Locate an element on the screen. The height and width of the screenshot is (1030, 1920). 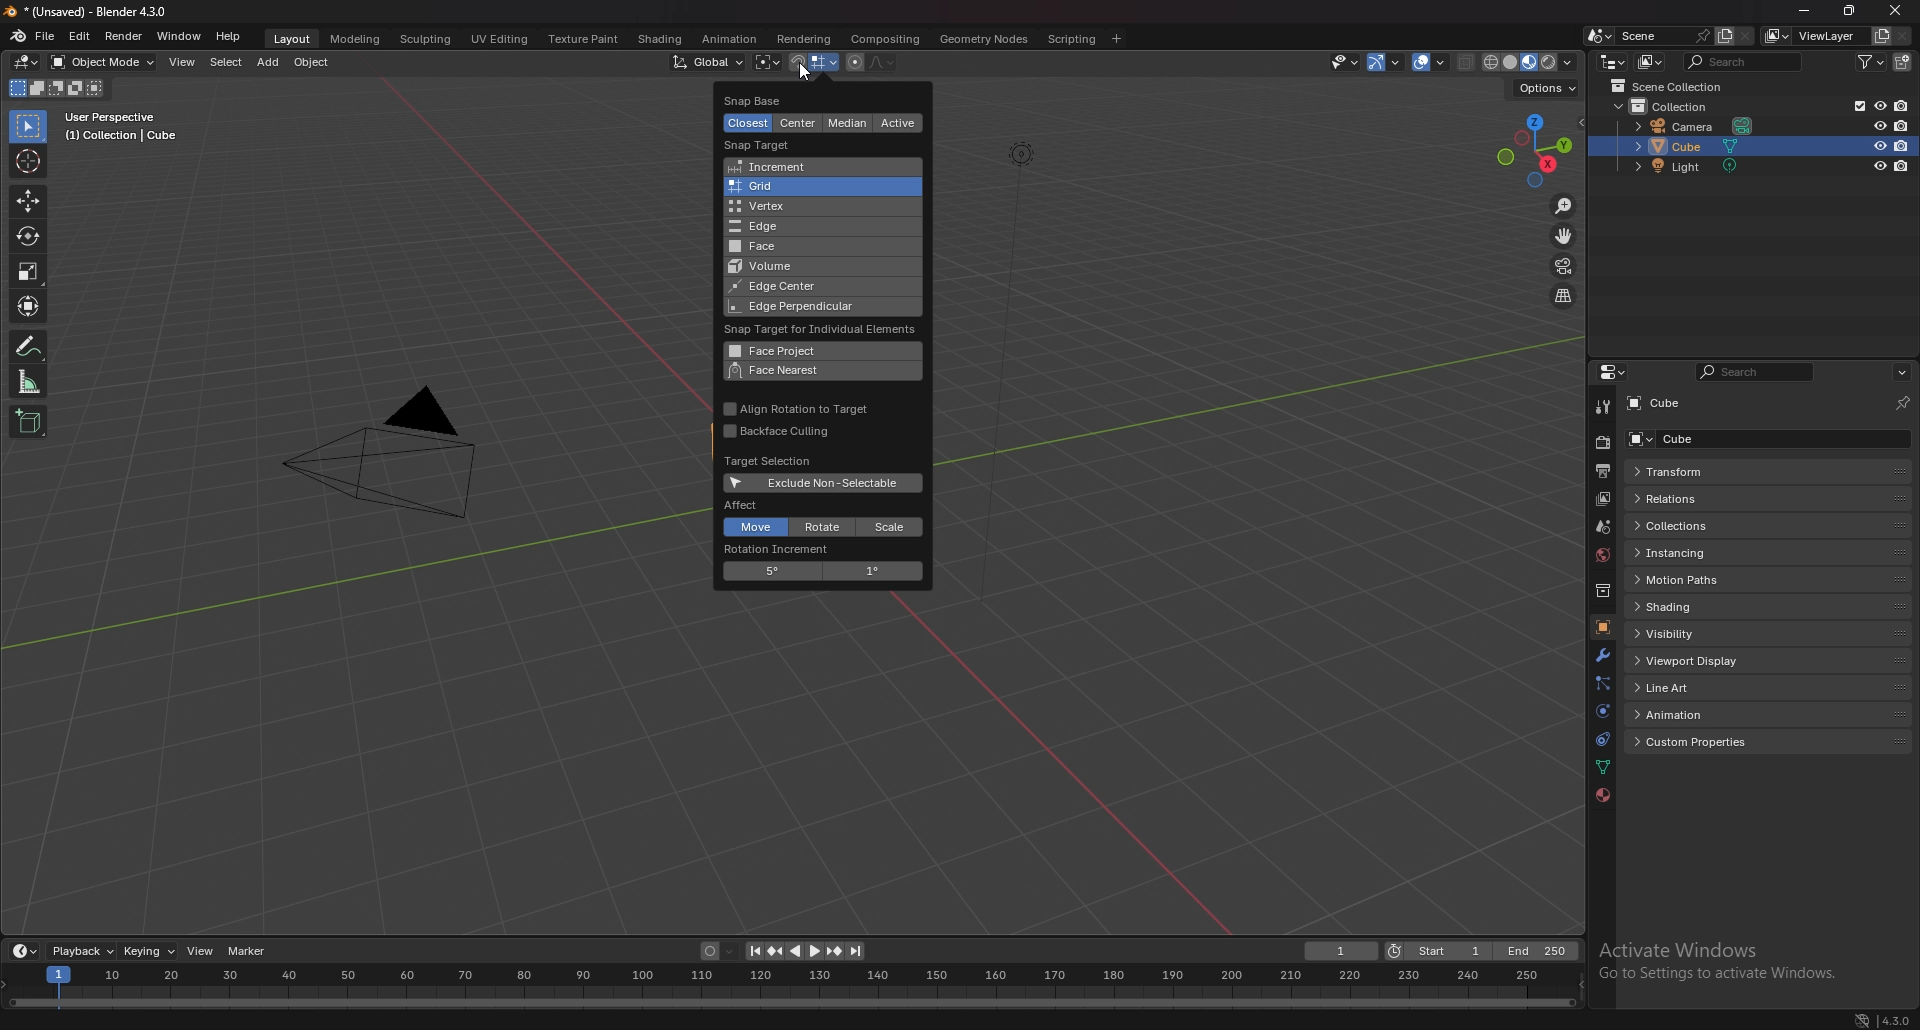
select is located at coordinates (225, 62).